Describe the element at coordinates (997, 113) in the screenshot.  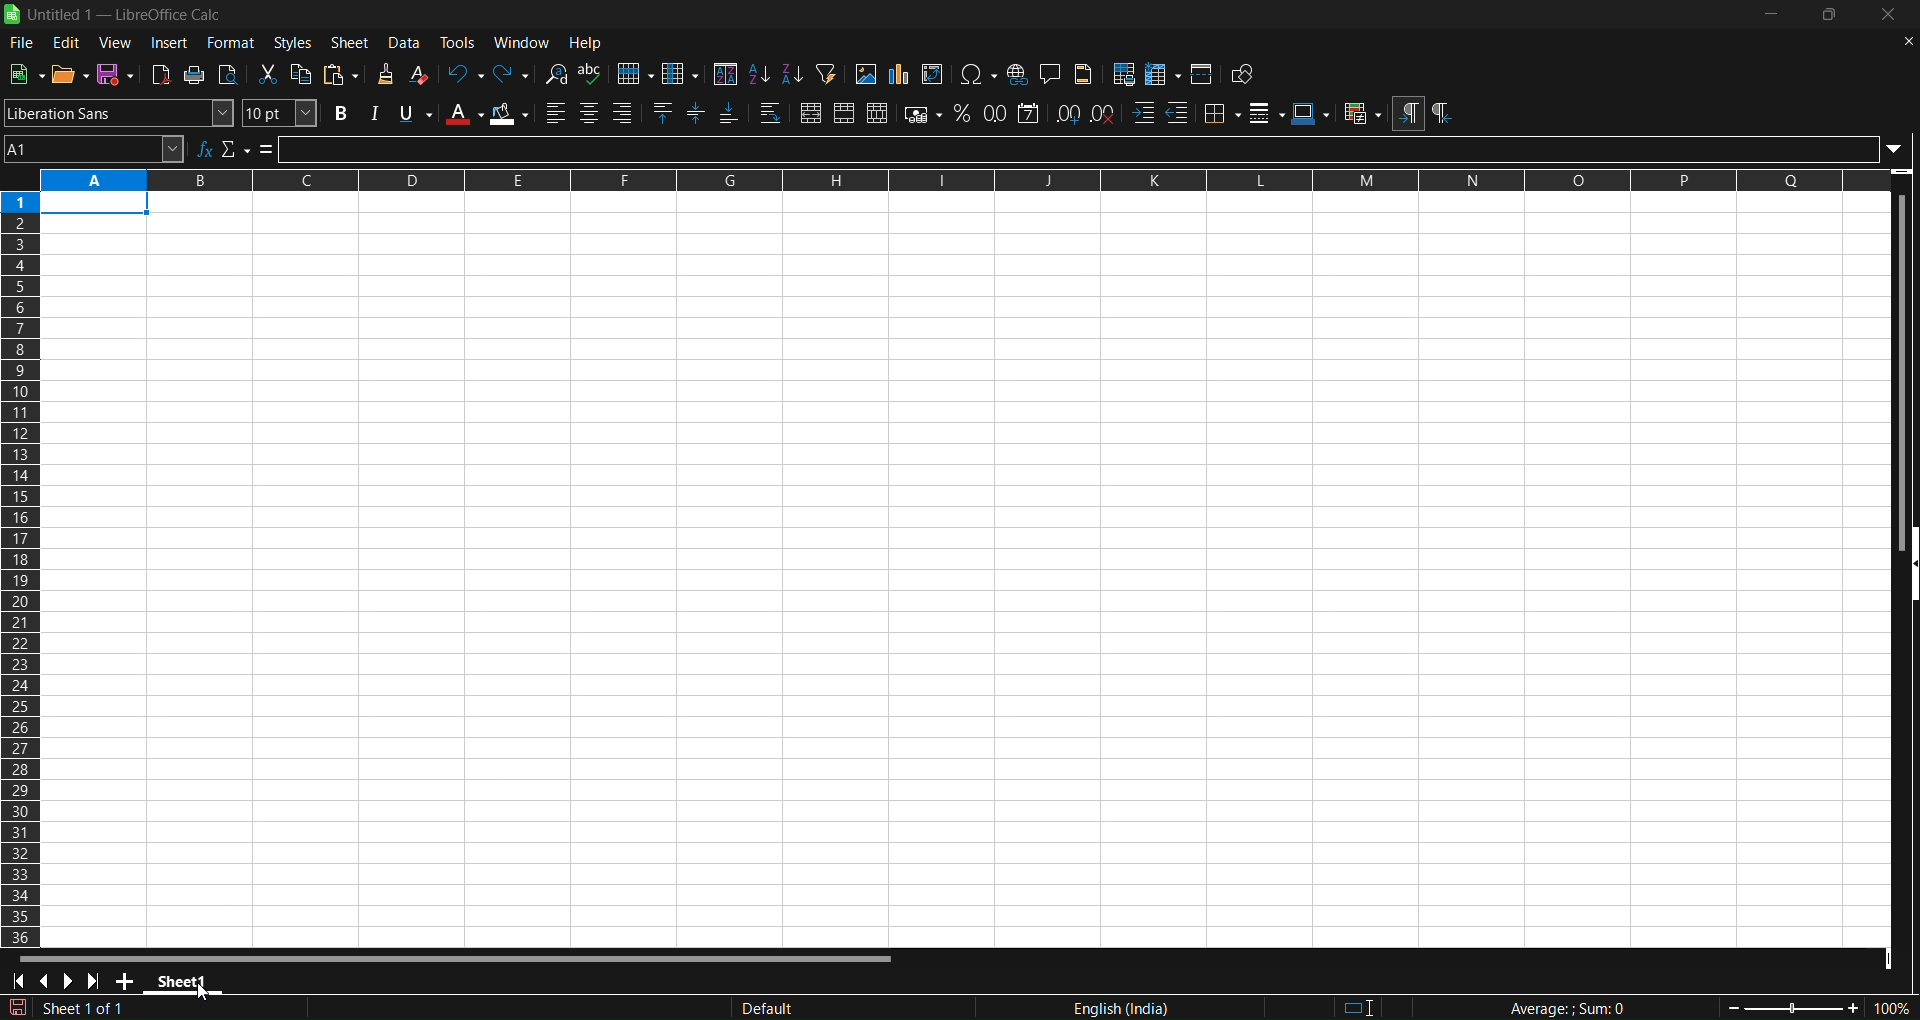
I see `format as number` at that location.